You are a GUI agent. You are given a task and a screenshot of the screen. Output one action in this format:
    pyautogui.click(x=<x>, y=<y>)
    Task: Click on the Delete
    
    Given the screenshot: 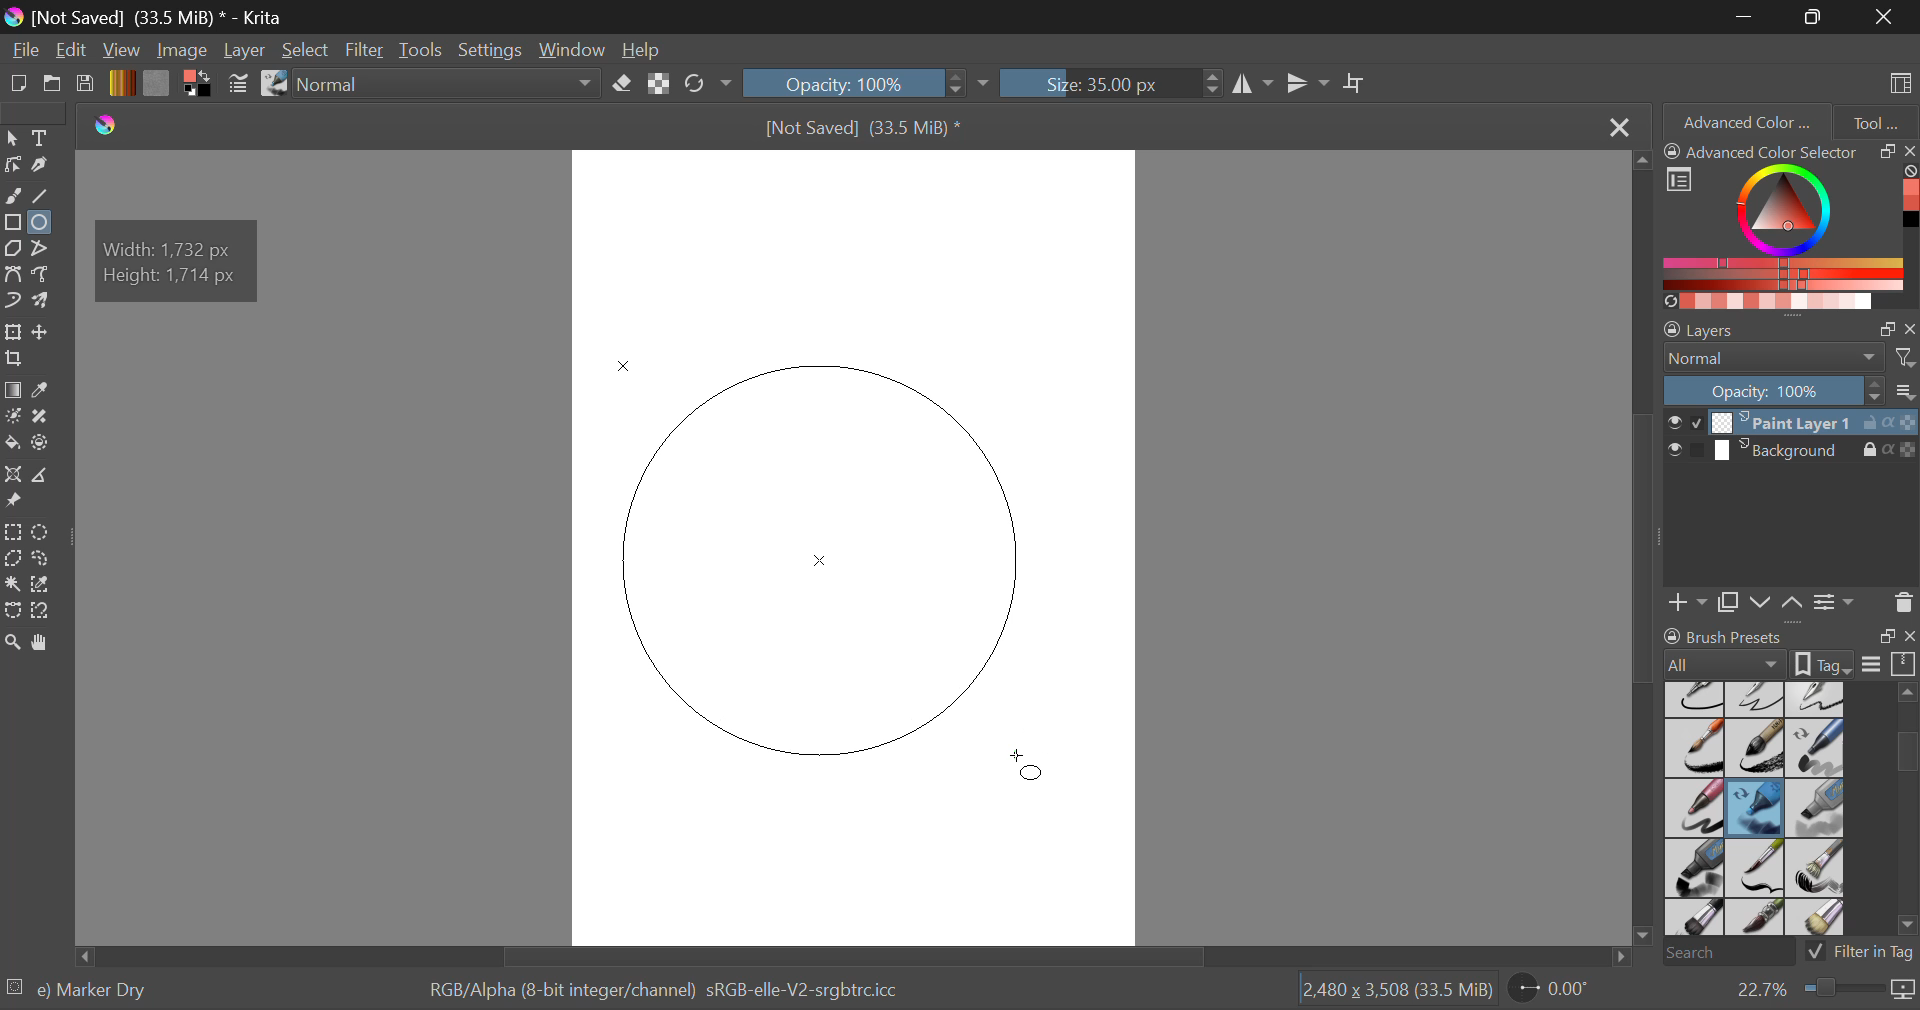 What is the action you would take?
    pyautogui.click(x=1903, y=602)
    